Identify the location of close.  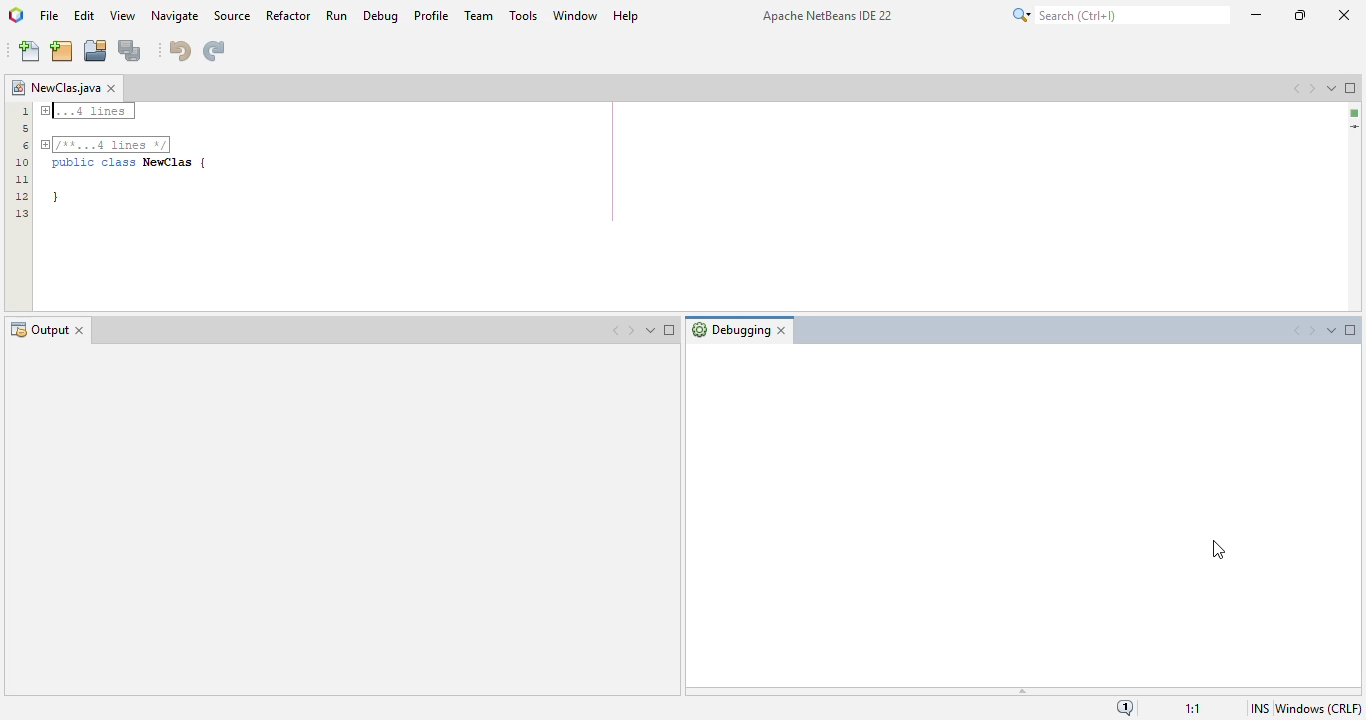
(1343, 15).